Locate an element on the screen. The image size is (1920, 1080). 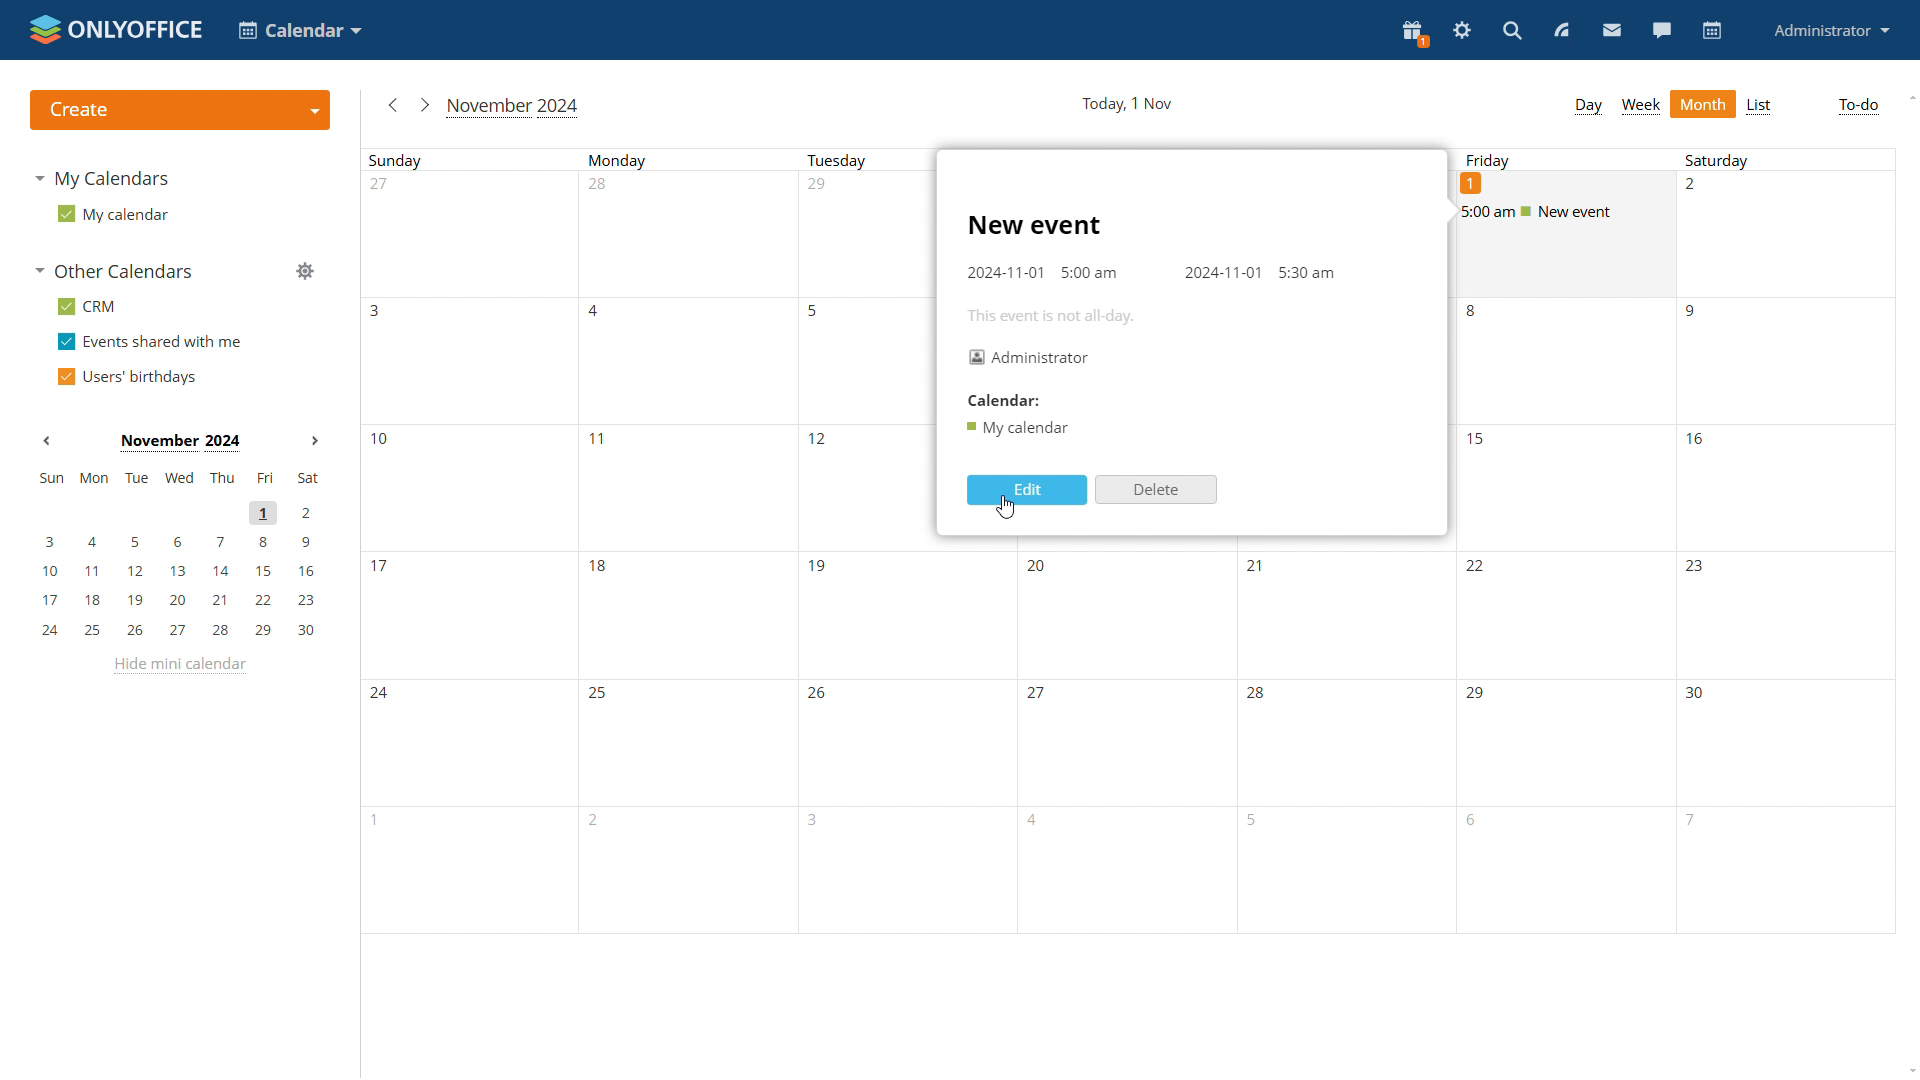
crm is located at coordinates (92, 308).